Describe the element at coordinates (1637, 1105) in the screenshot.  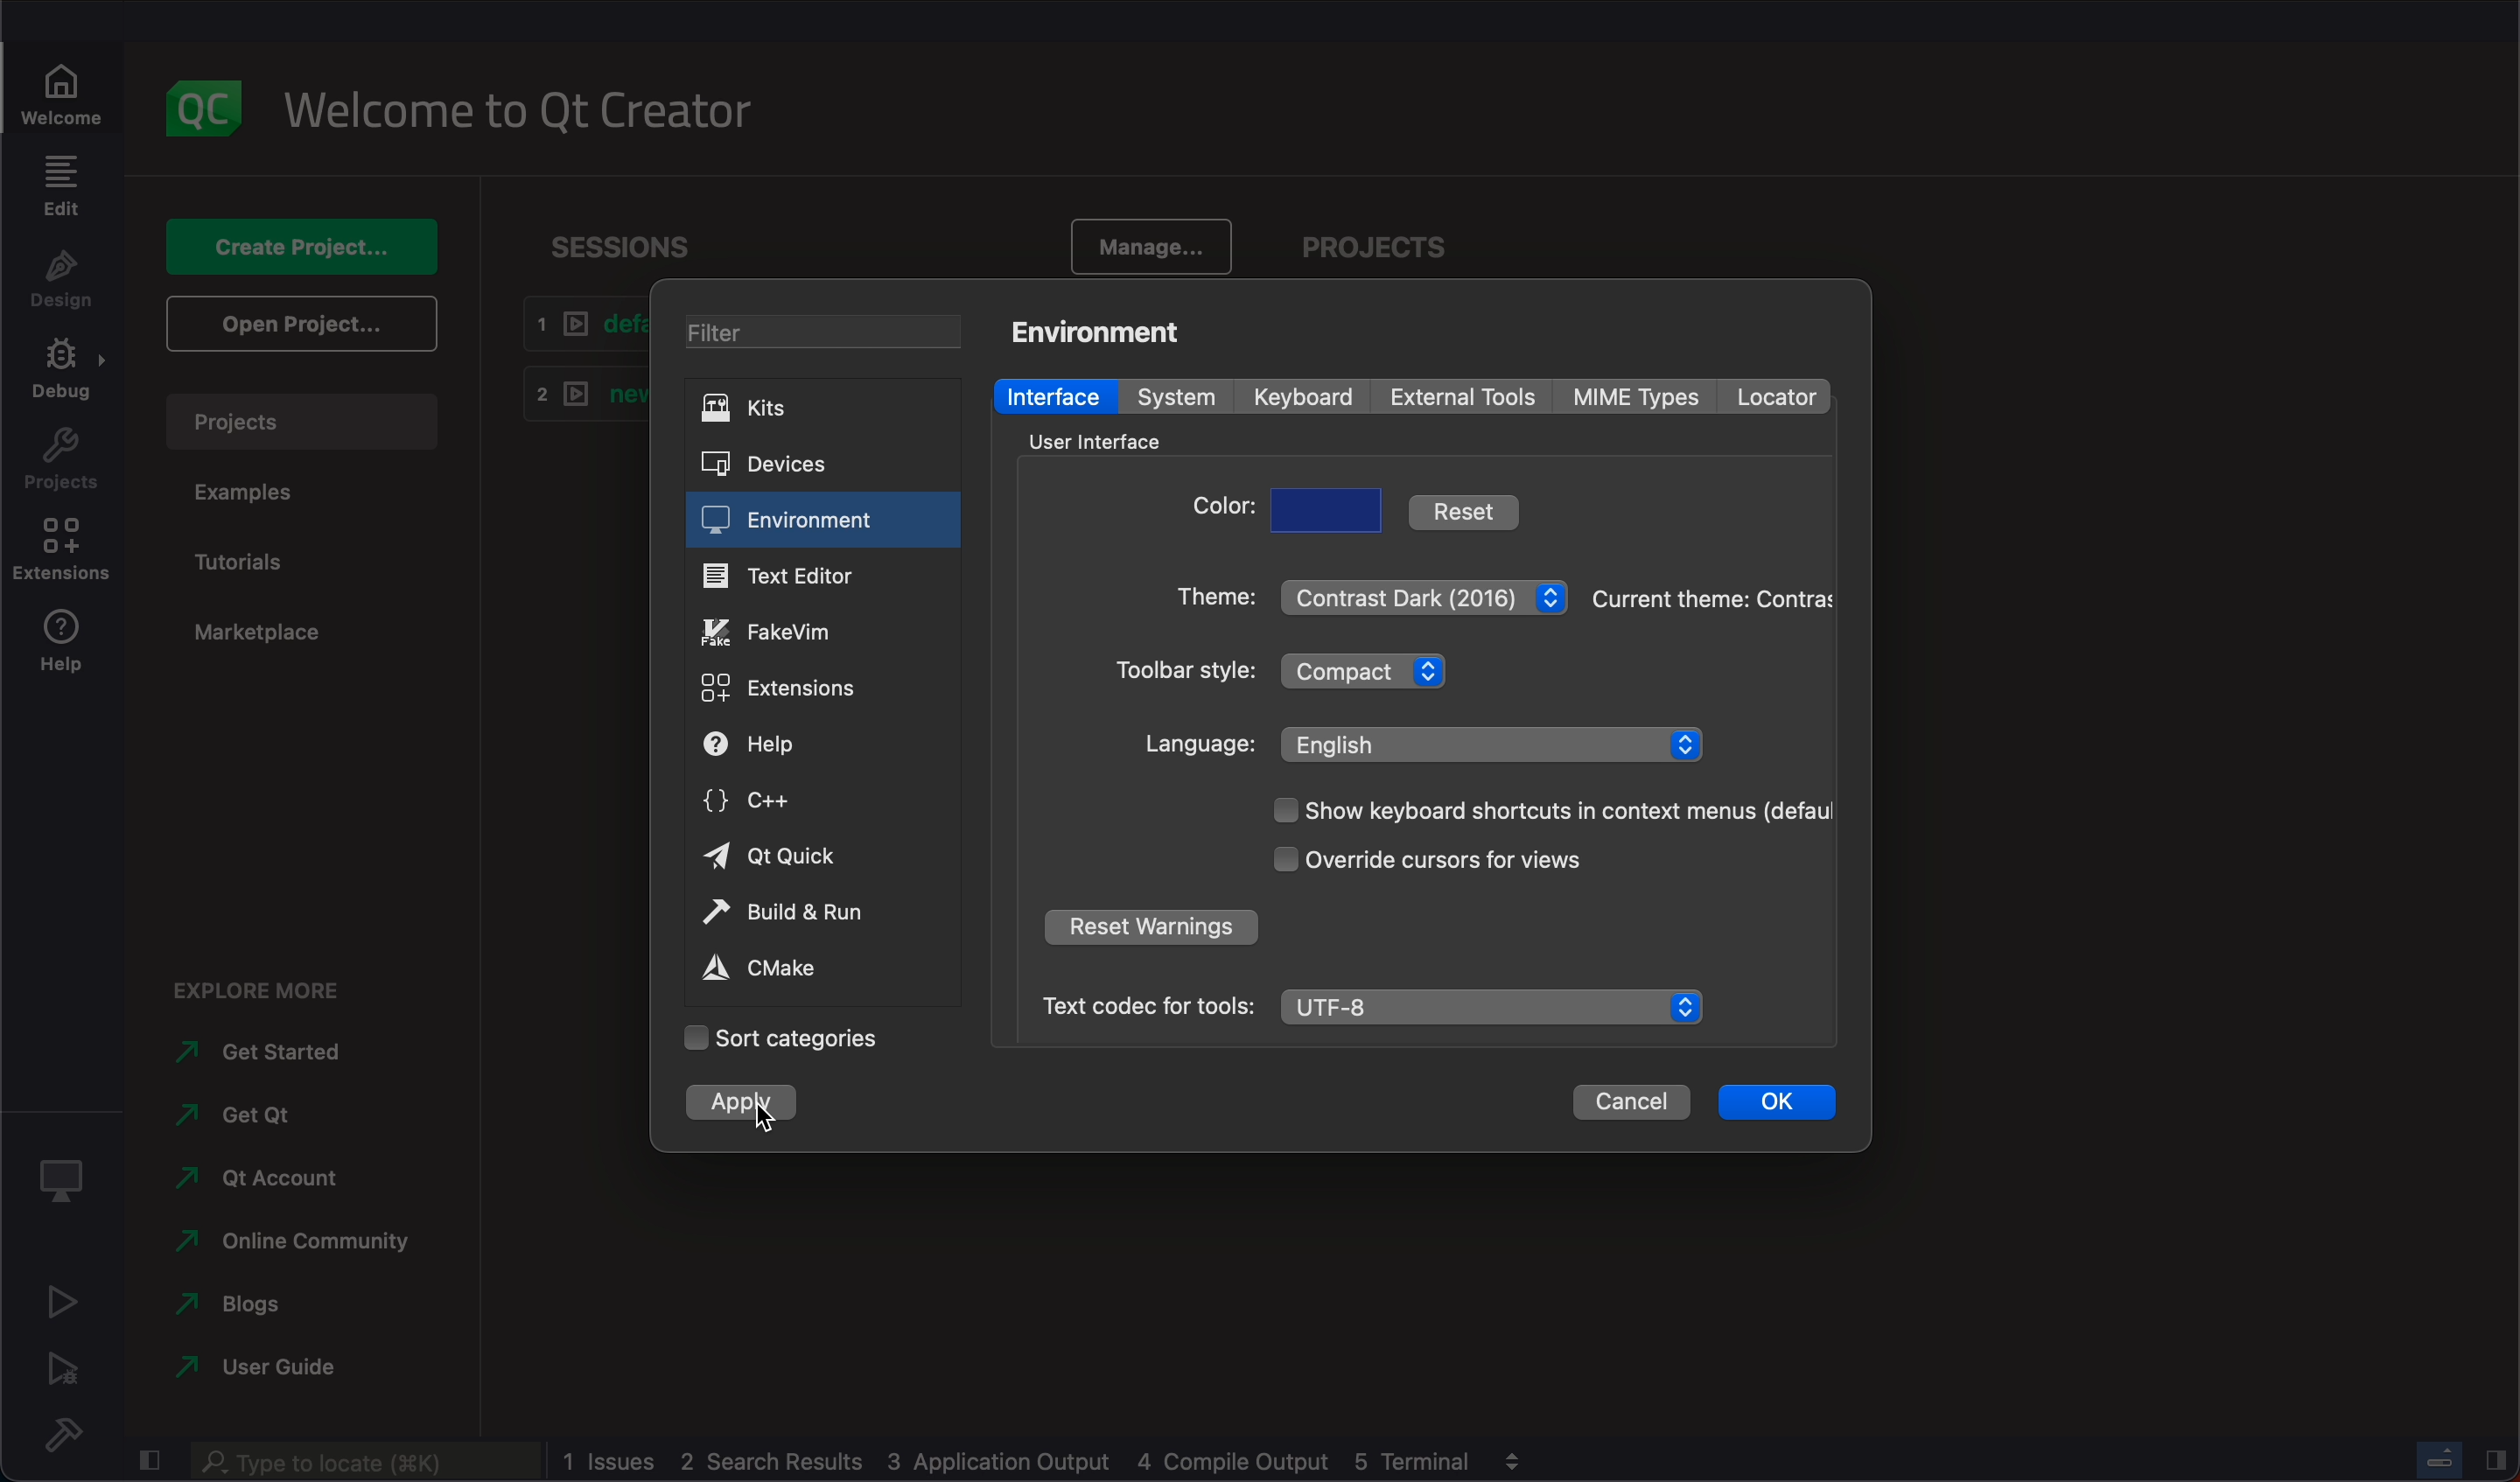
I see `cancel` at that location.